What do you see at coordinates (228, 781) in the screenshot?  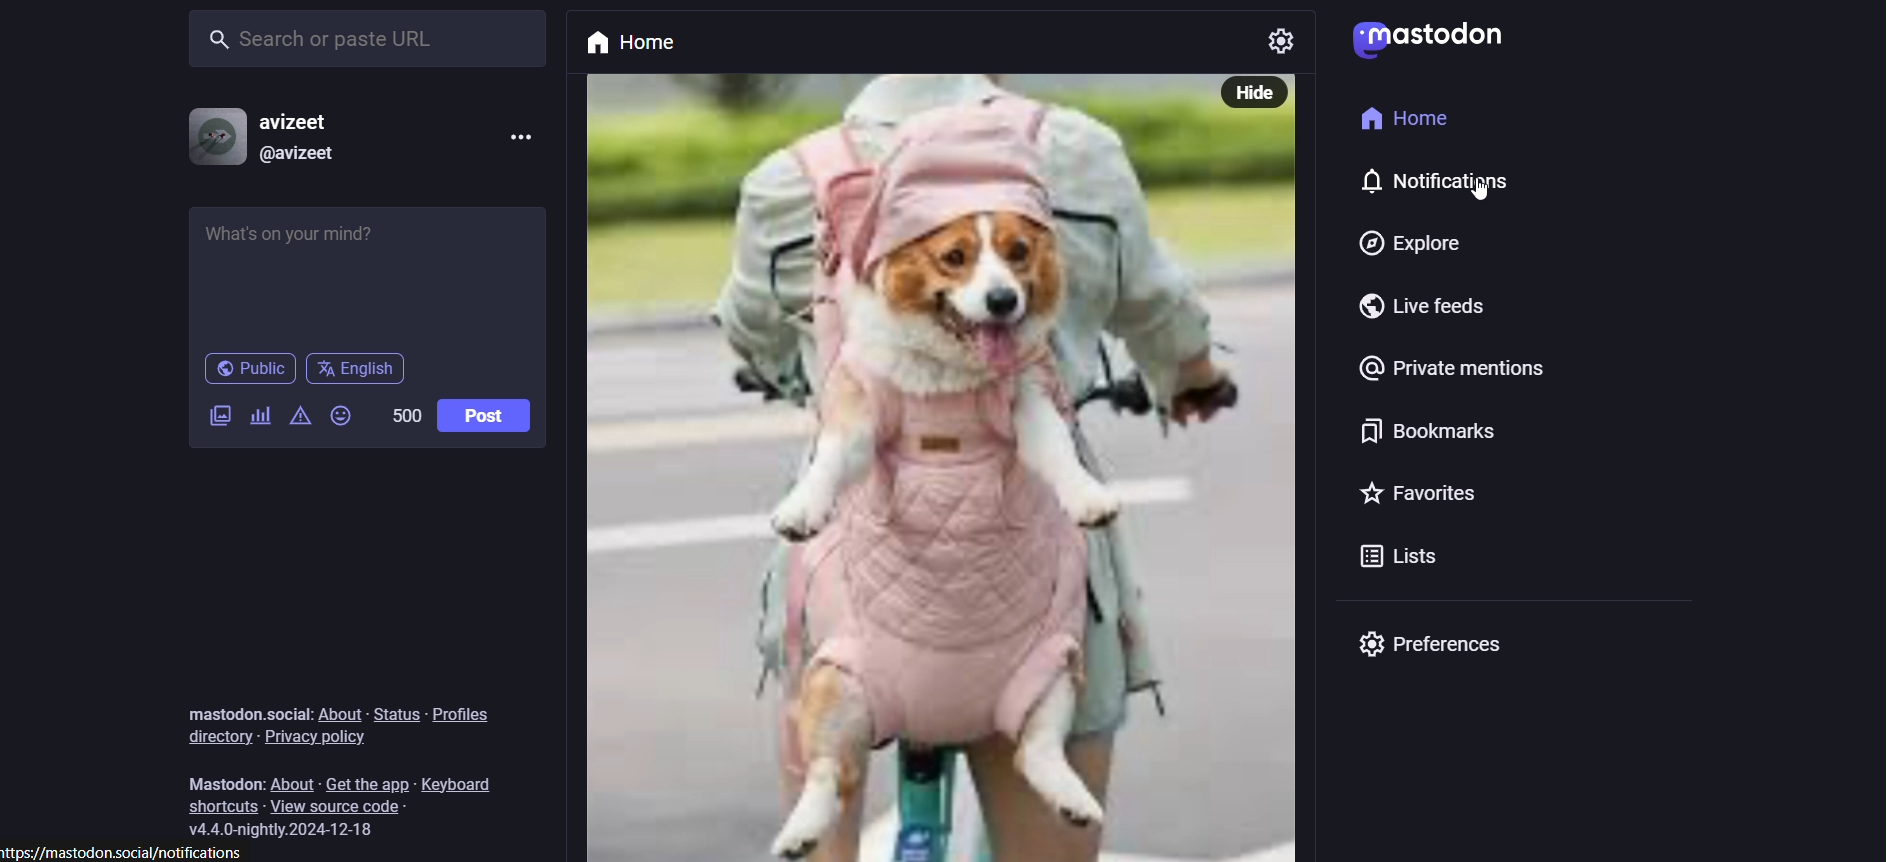 I see `text` at bounding box center [228, 781].